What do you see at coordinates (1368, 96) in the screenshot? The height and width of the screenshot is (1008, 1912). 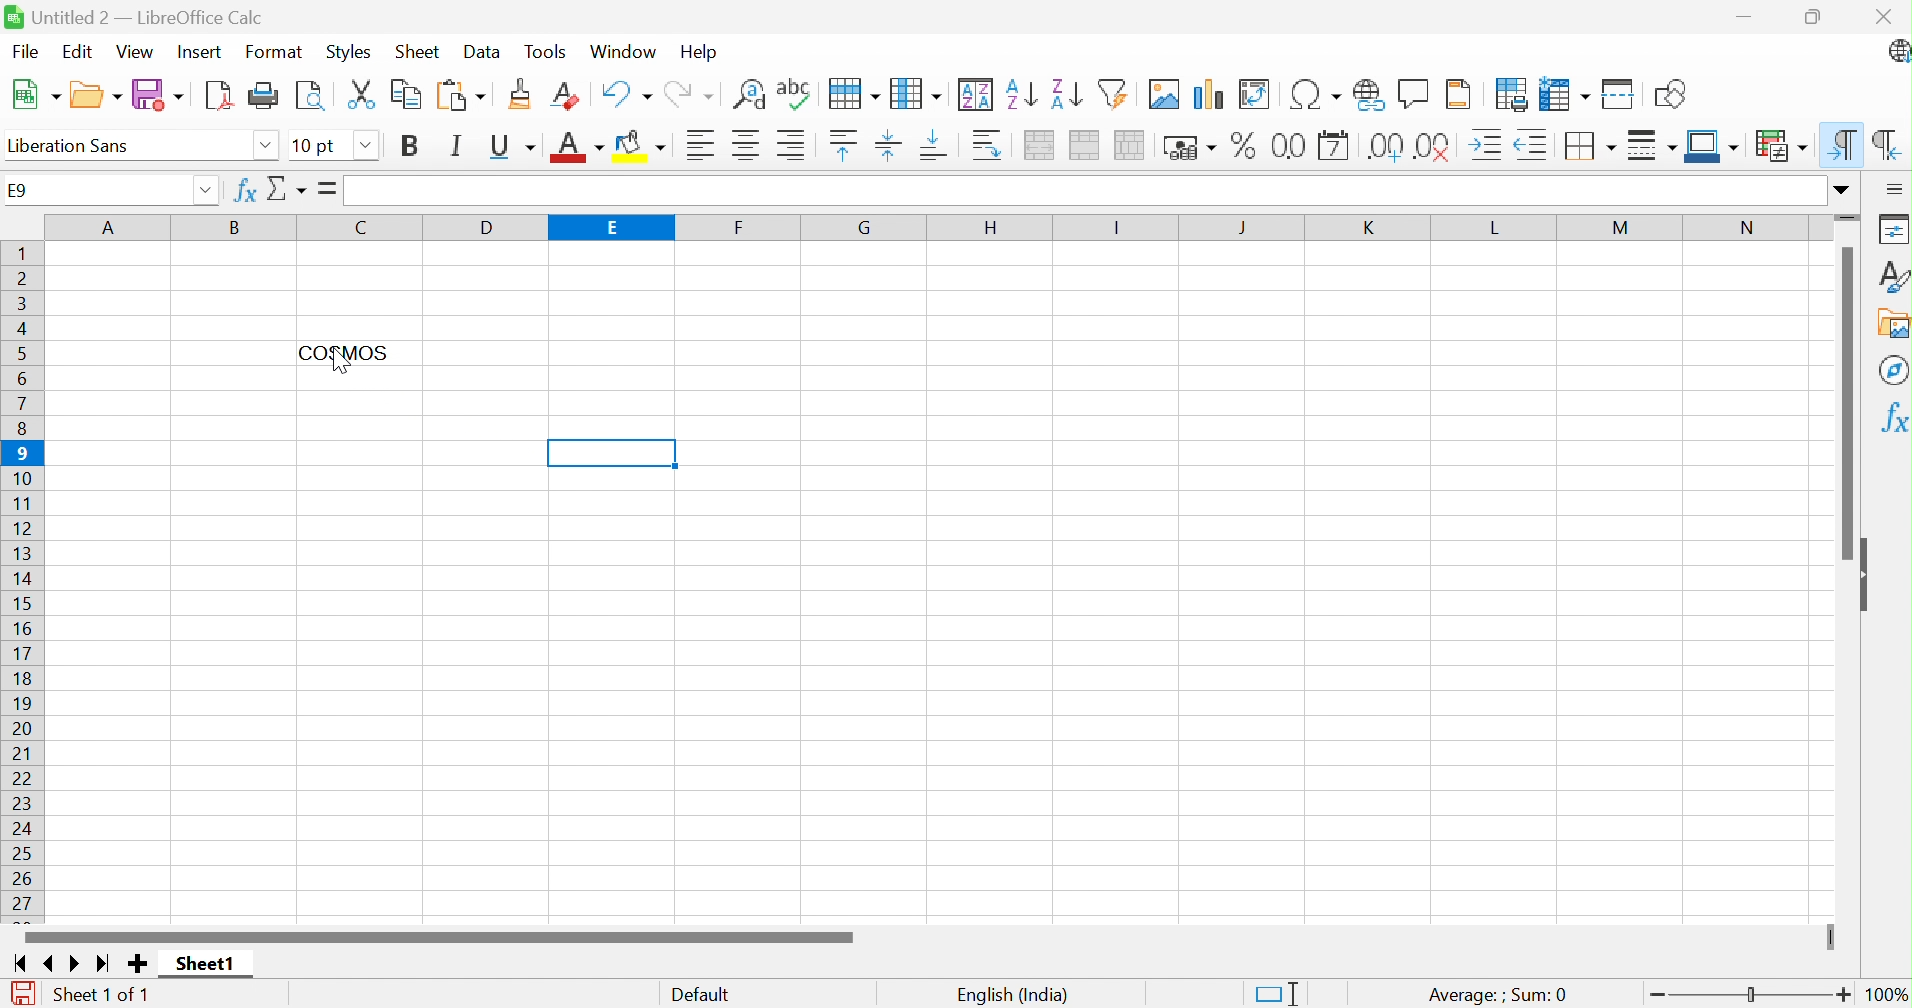 I see `Insert hyperlink` at bounding box center [1368, 96].